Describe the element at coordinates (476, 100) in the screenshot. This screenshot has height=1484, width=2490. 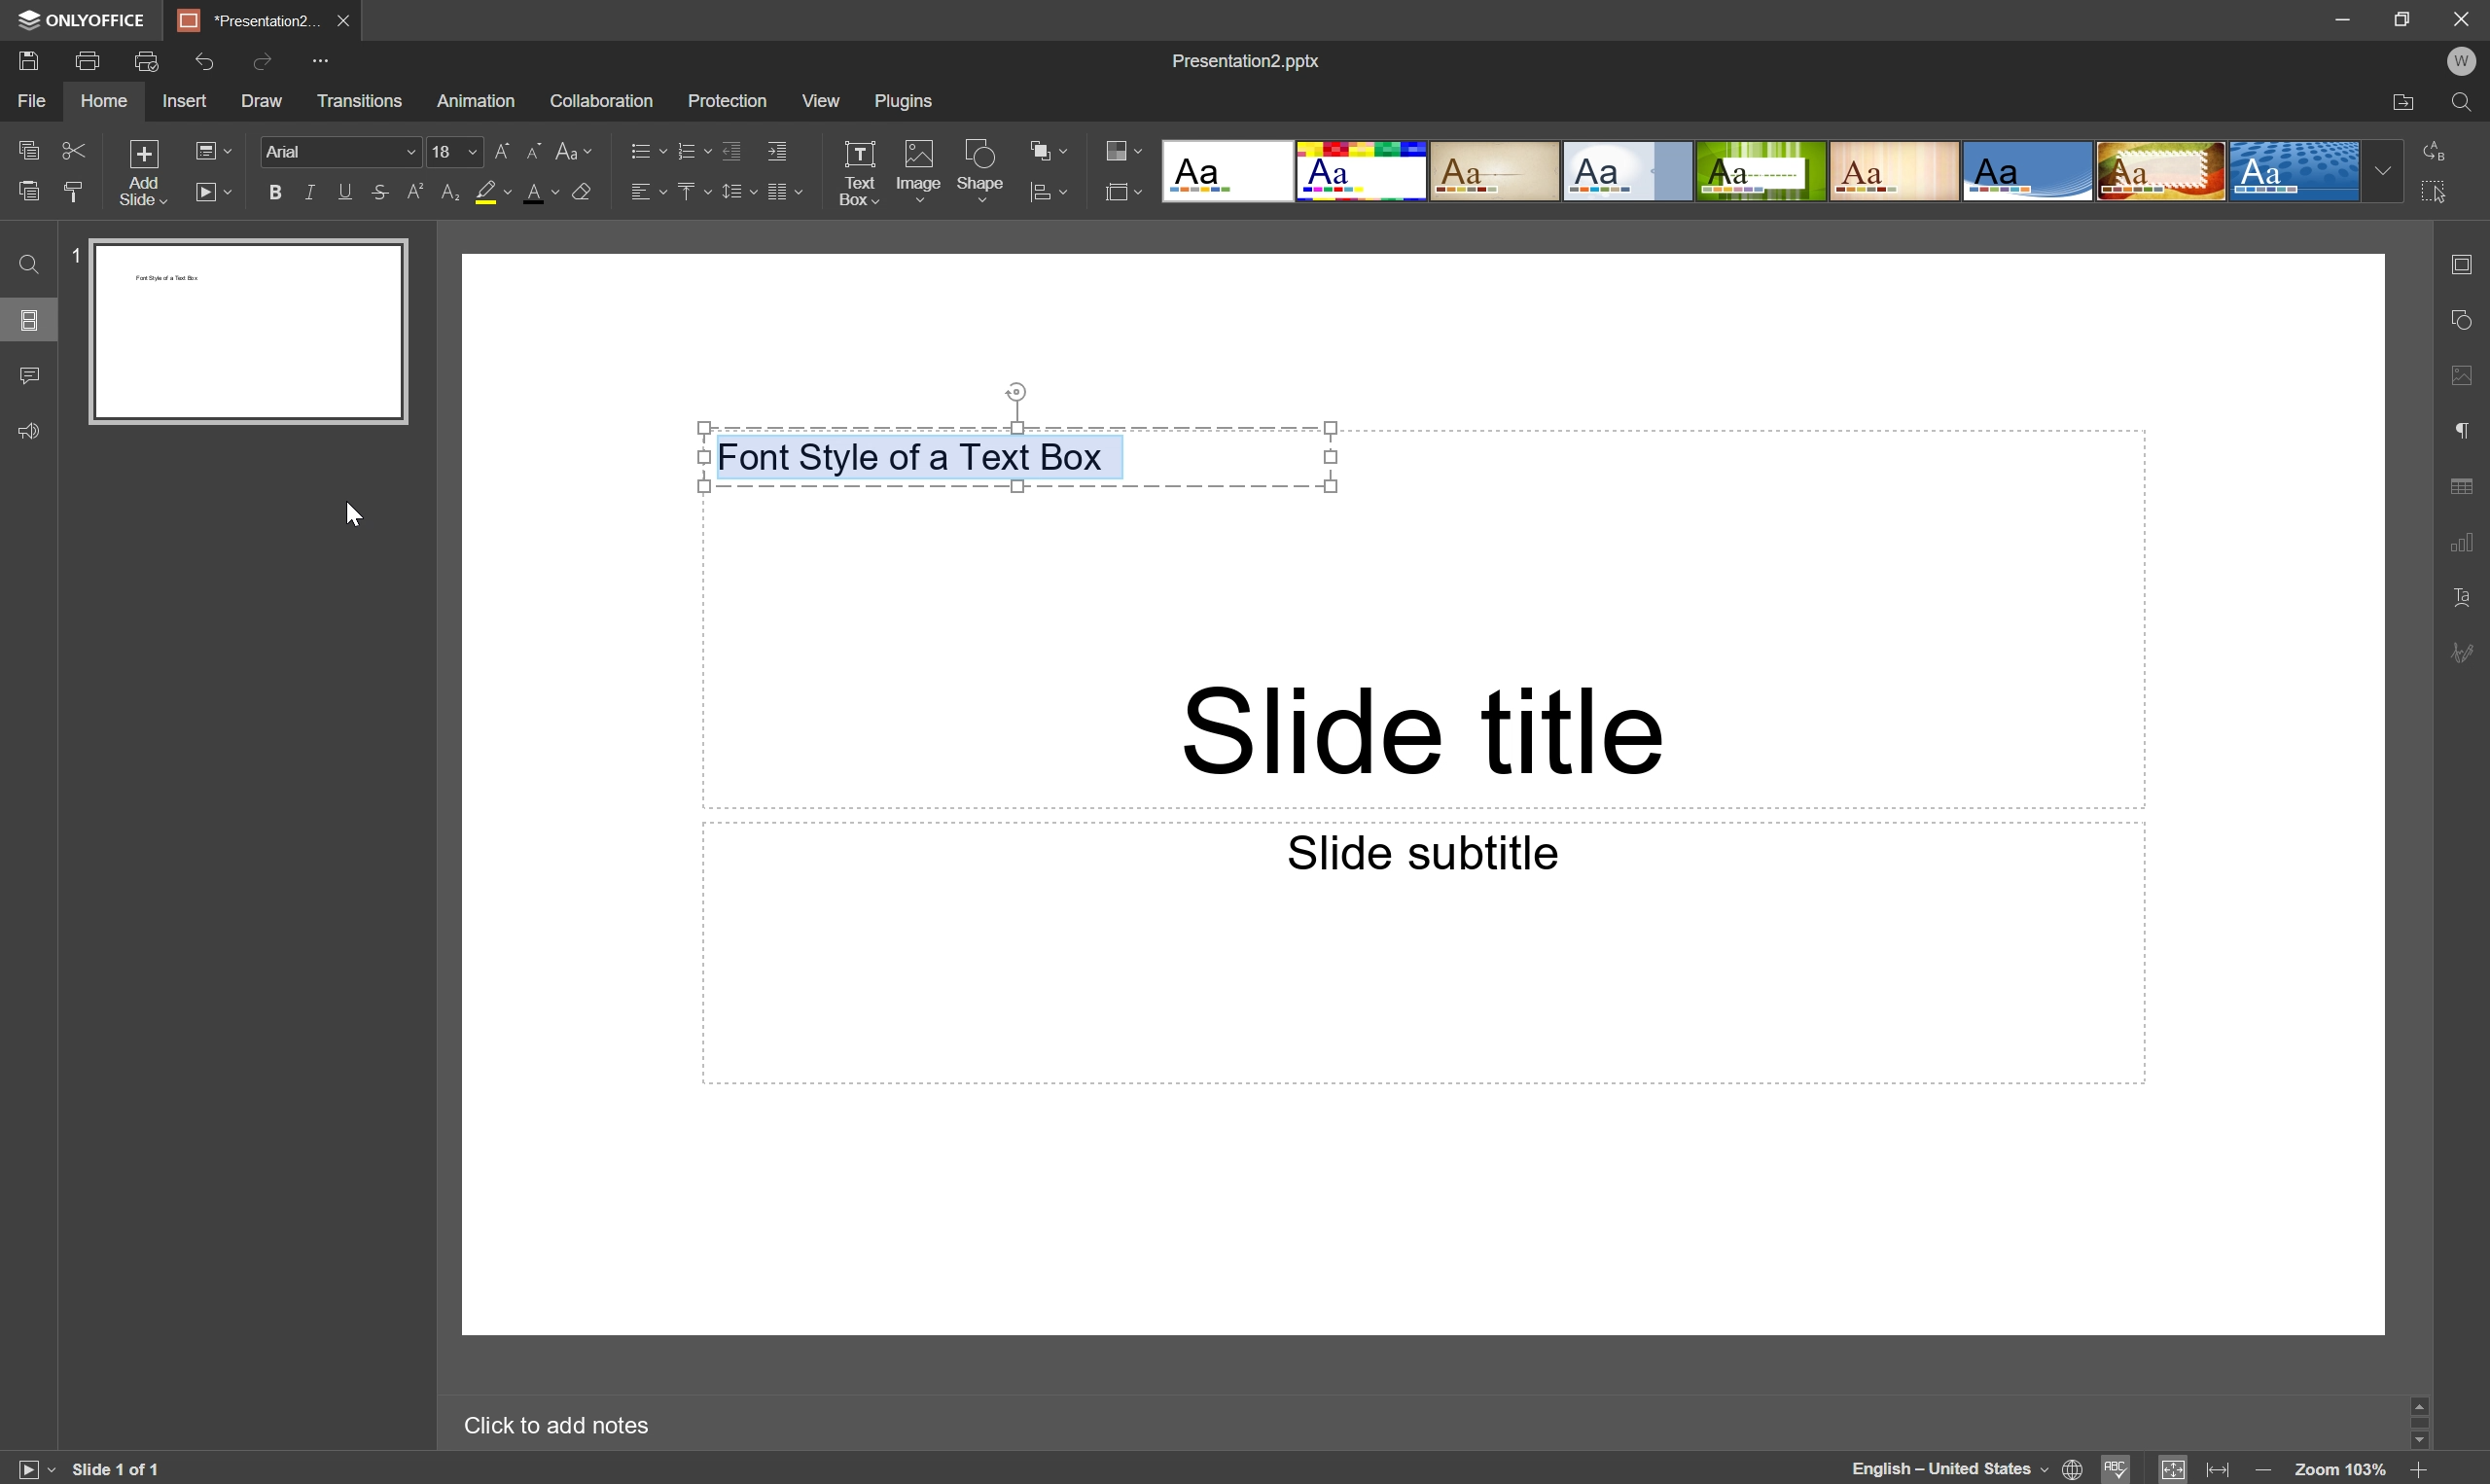
I see `Animation` at that location.